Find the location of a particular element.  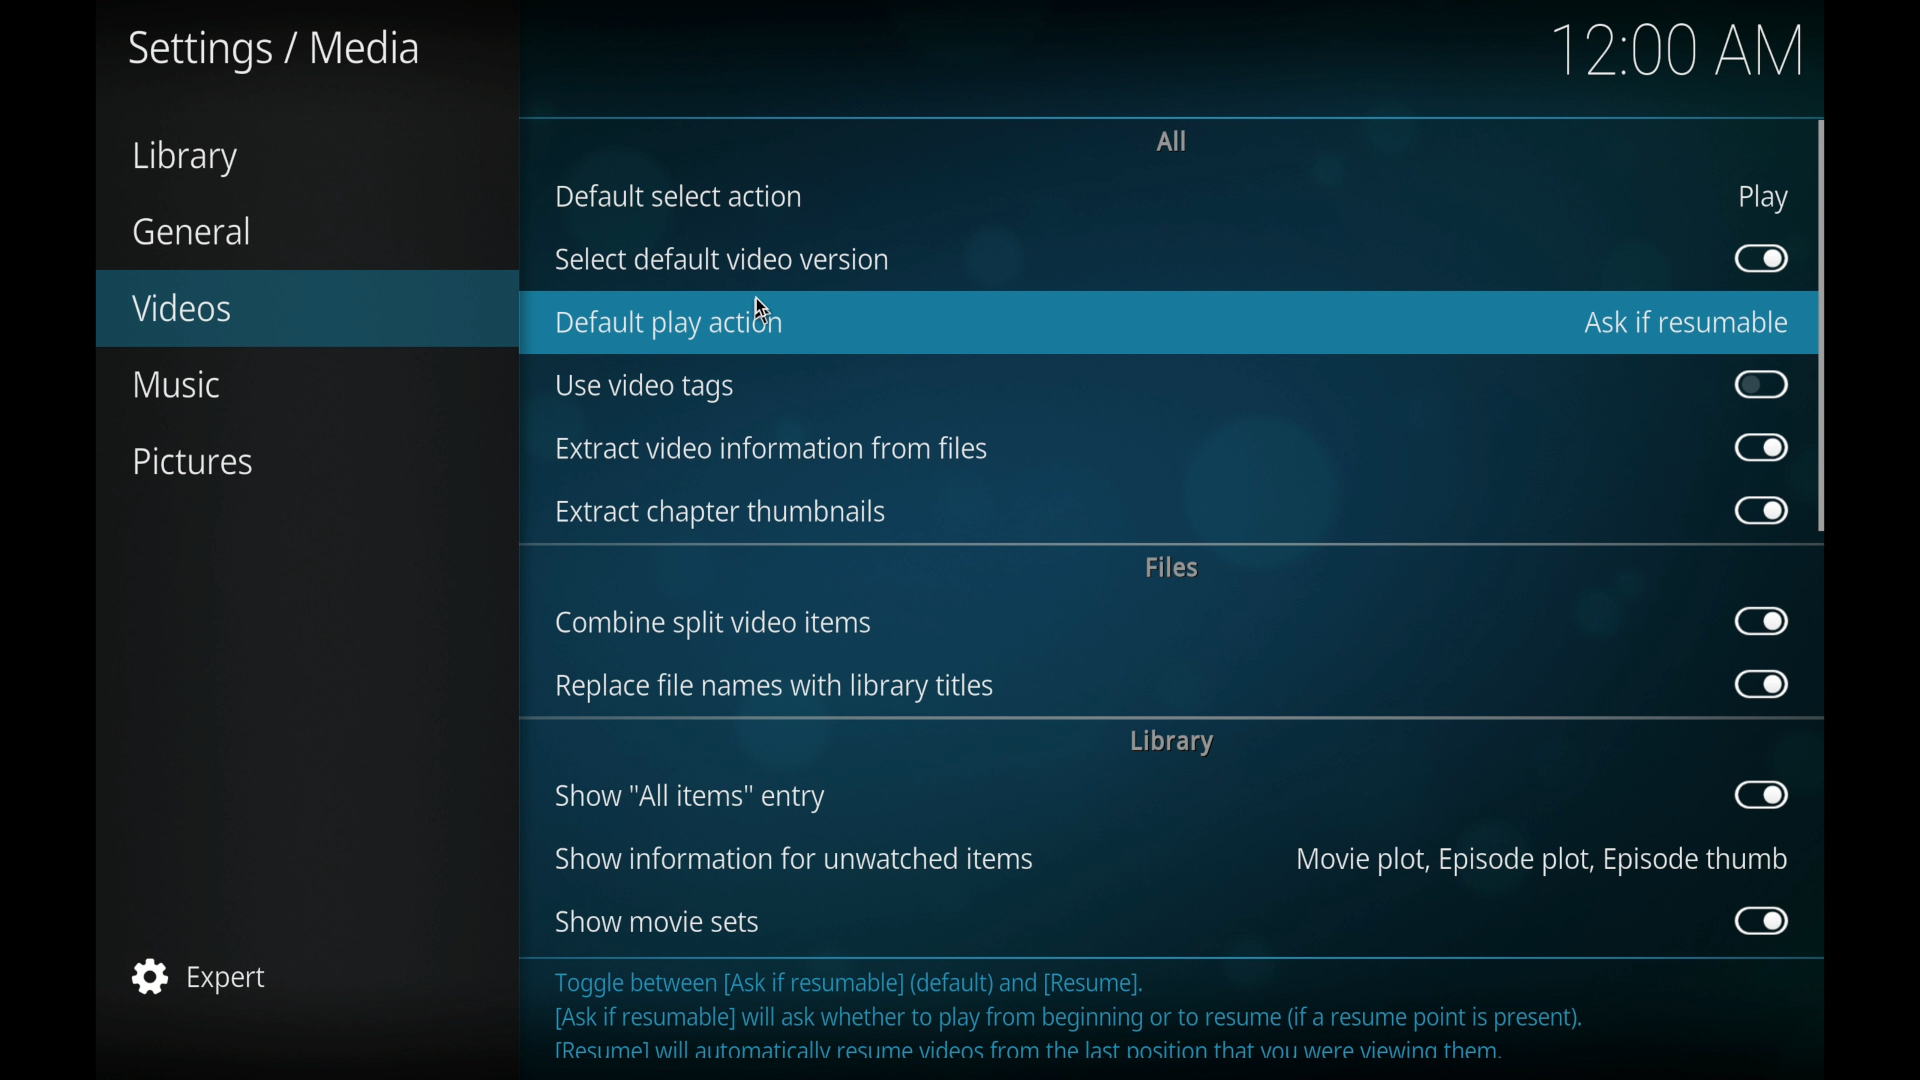

show movie sets is located at coordinates (658, 921).